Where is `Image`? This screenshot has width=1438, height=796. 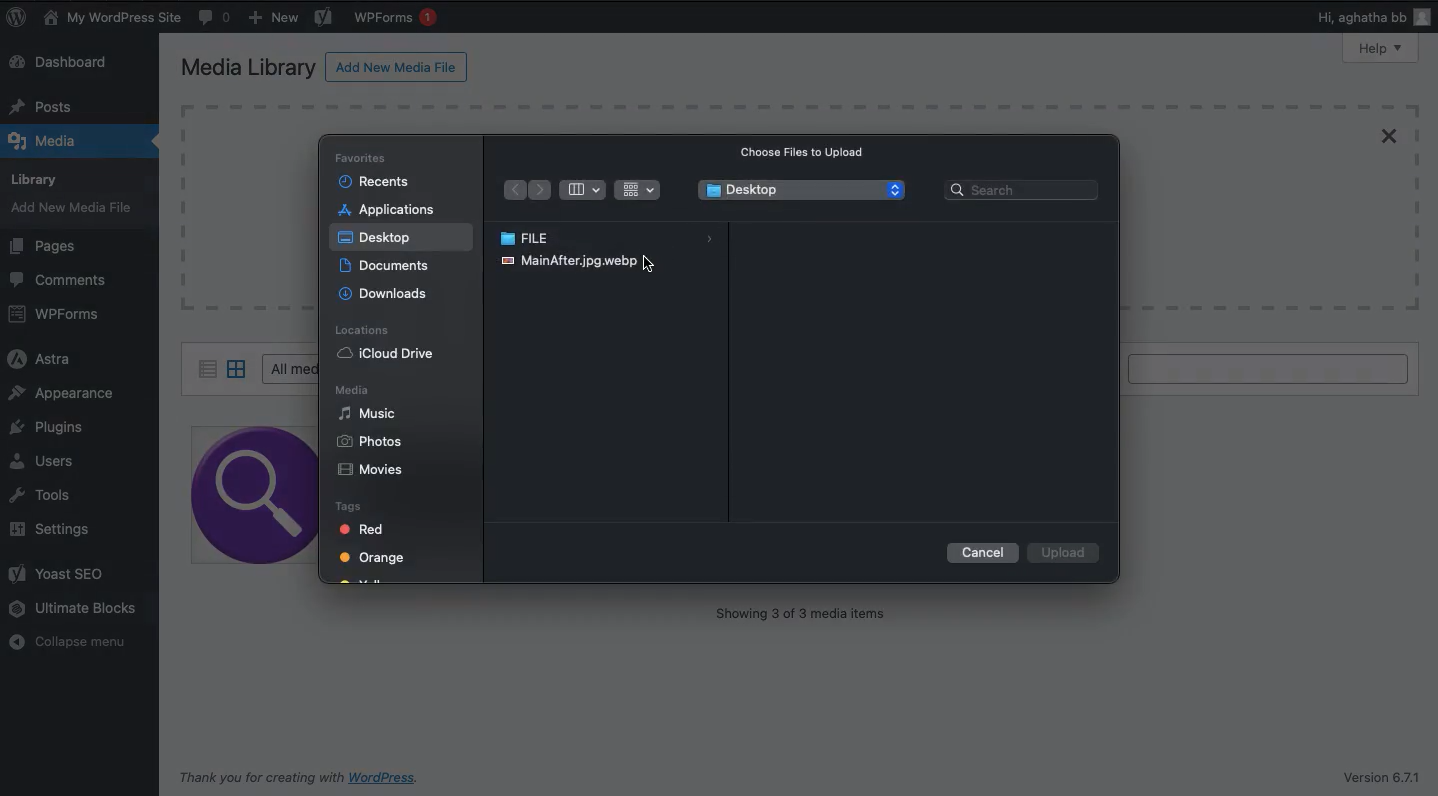 Image is located at coordinates (581, 263).